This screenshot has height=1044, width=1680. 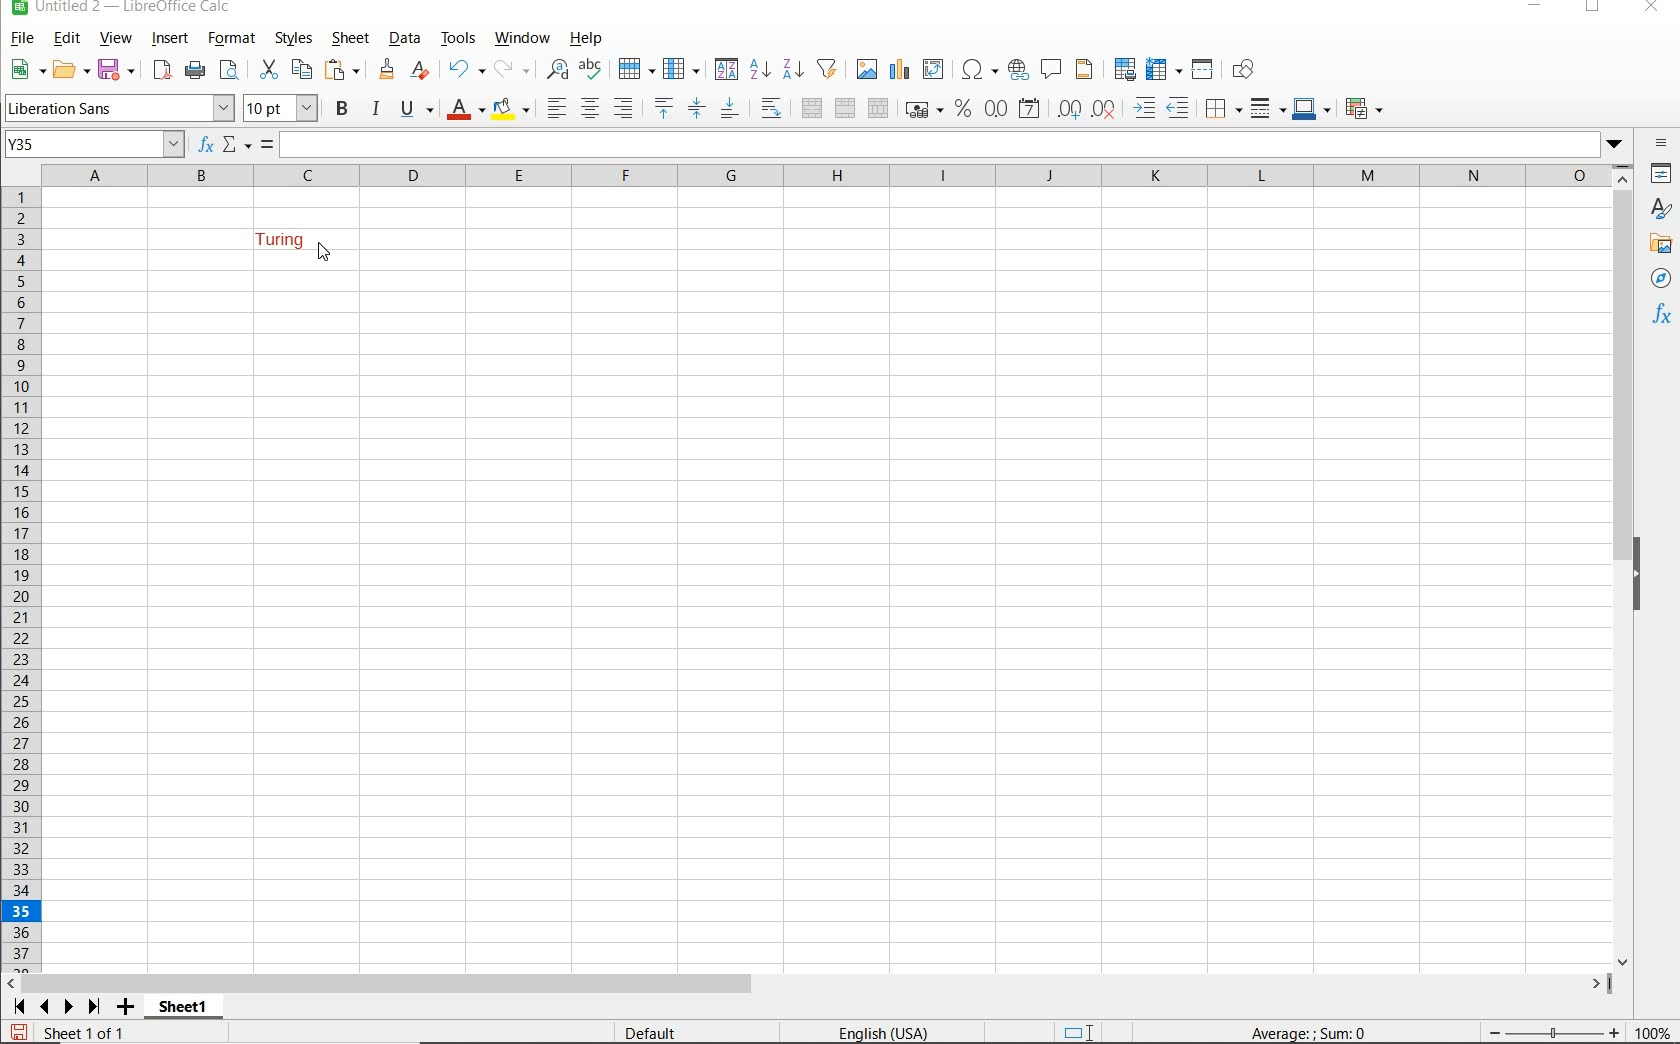 I want to click on FORMAT, so click(x=233, y=39).